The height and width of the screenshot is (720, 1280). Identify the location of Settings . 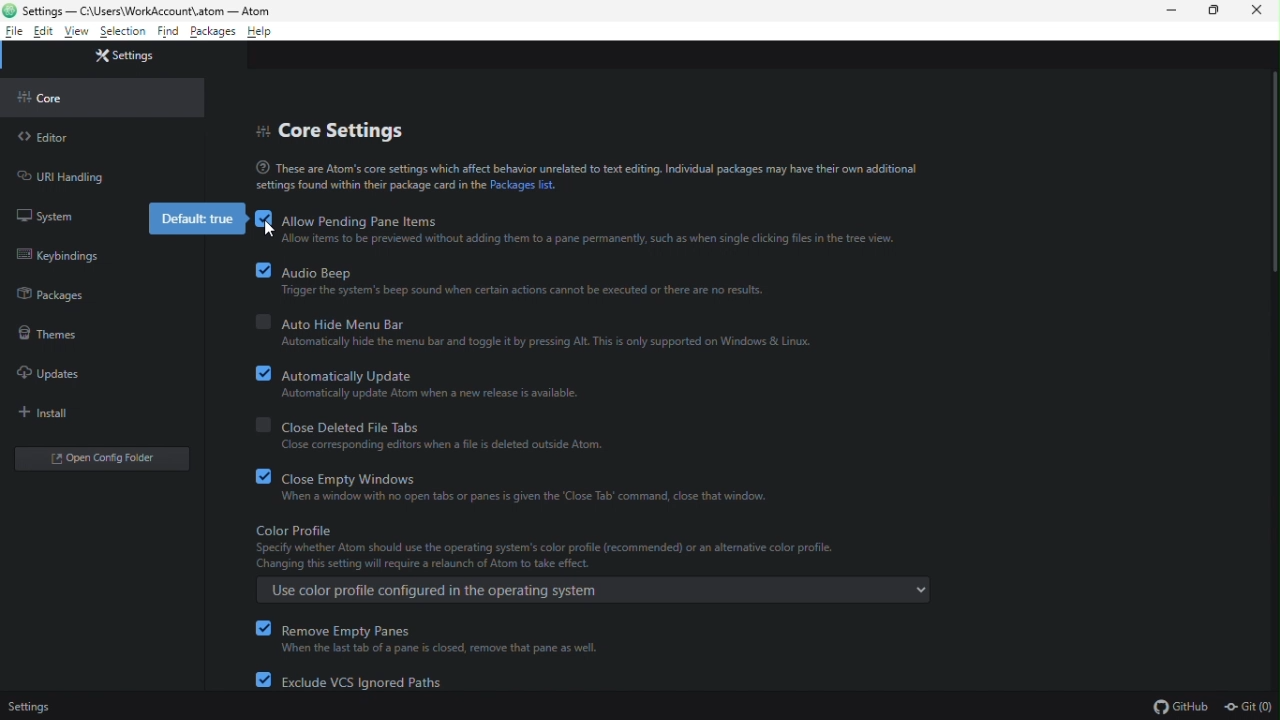
(28, 705).